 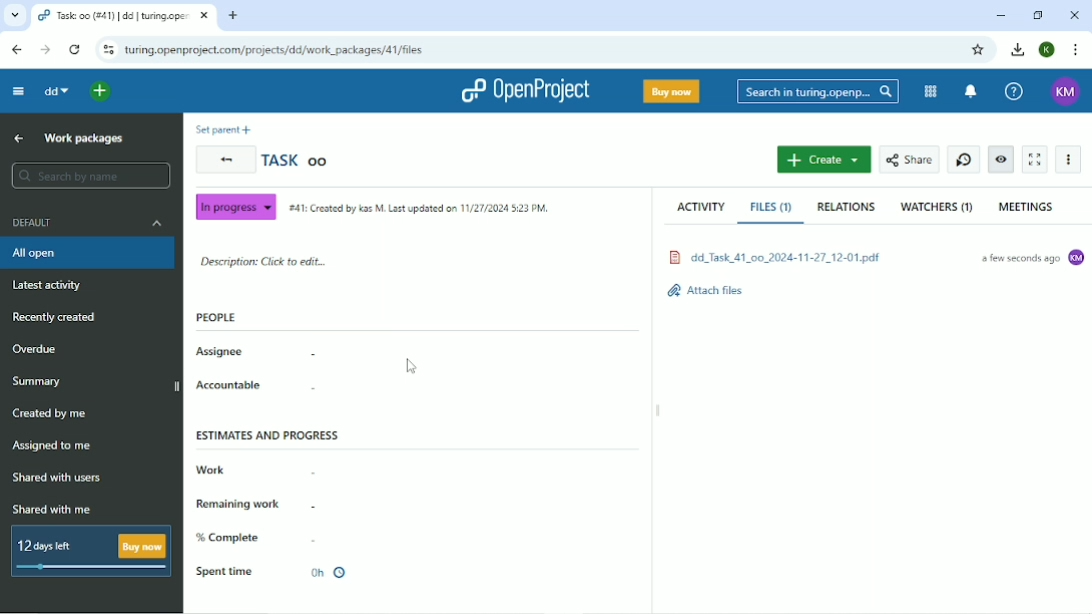 I want to click on Reload this page, so click(x=77, y=50).